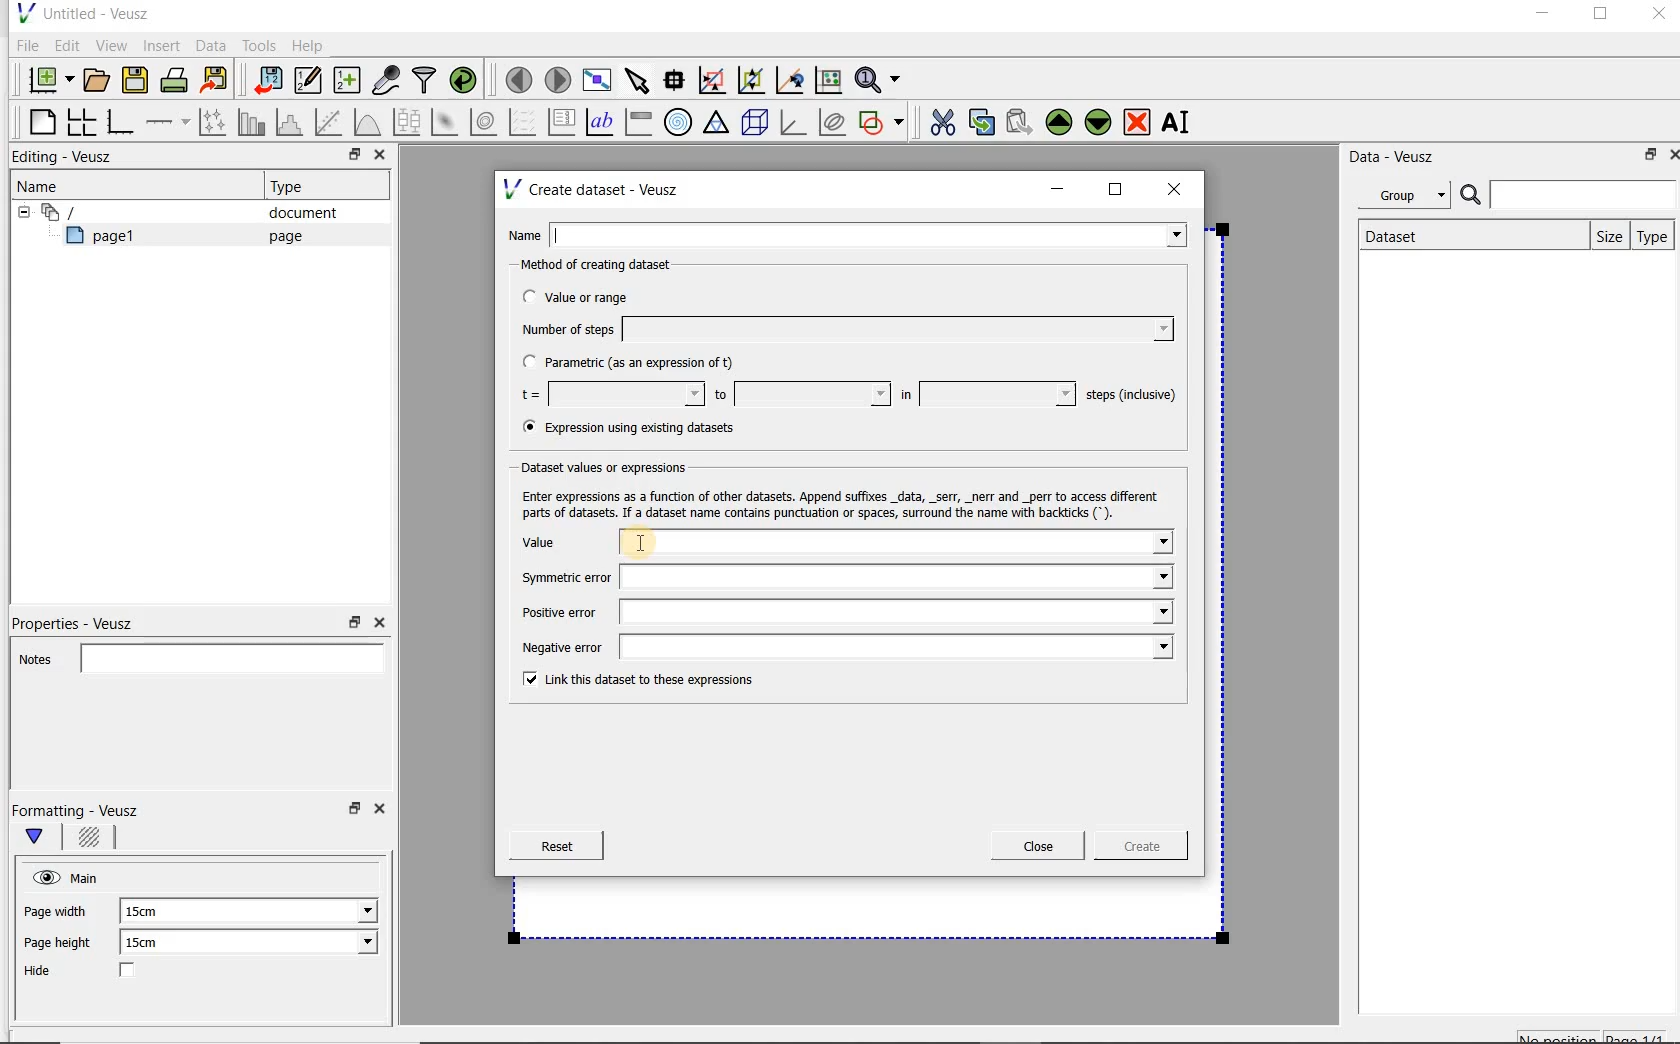 The height and width of the screenshot is (1044, 1680). I want to click on Search bar, so click(1569, 193).